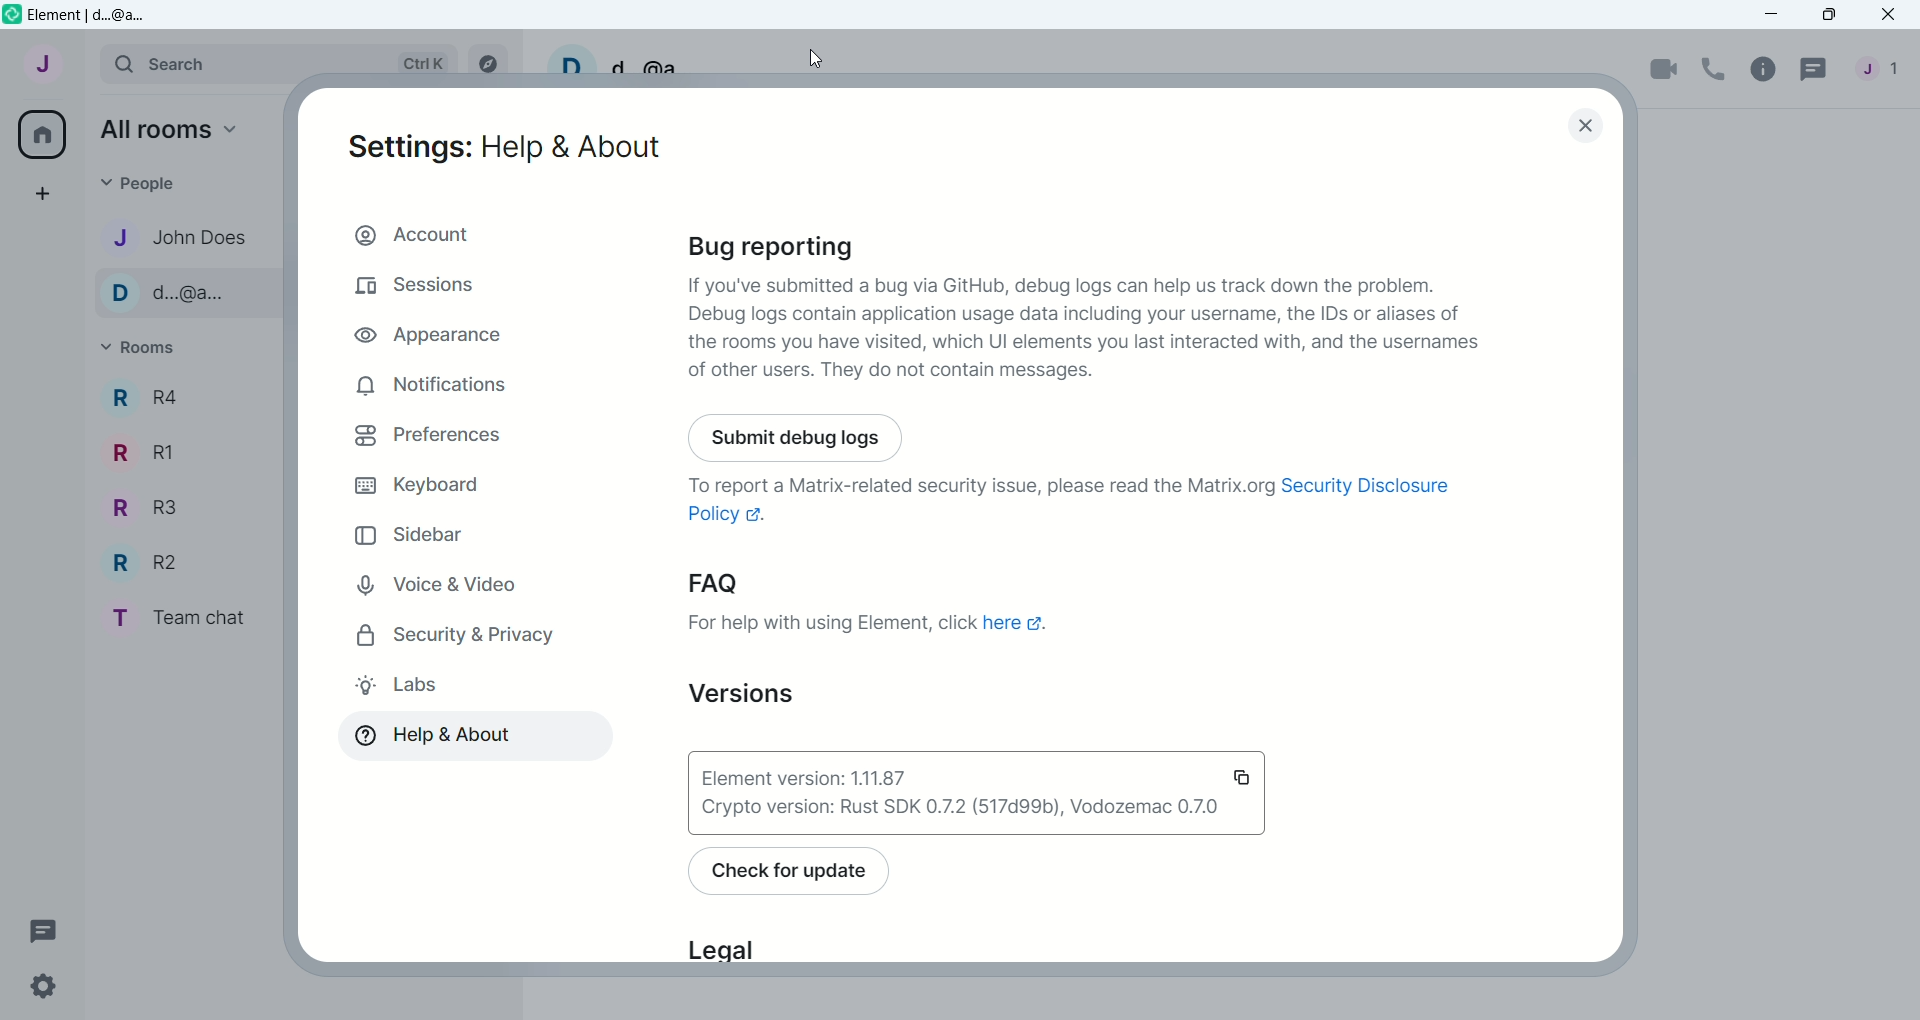 The height and width of the screenshot is (1020, 1920). What do you see at coordinates (45, 929) in the screenshot?
I see `Theads` at bounding box center [45, 929].